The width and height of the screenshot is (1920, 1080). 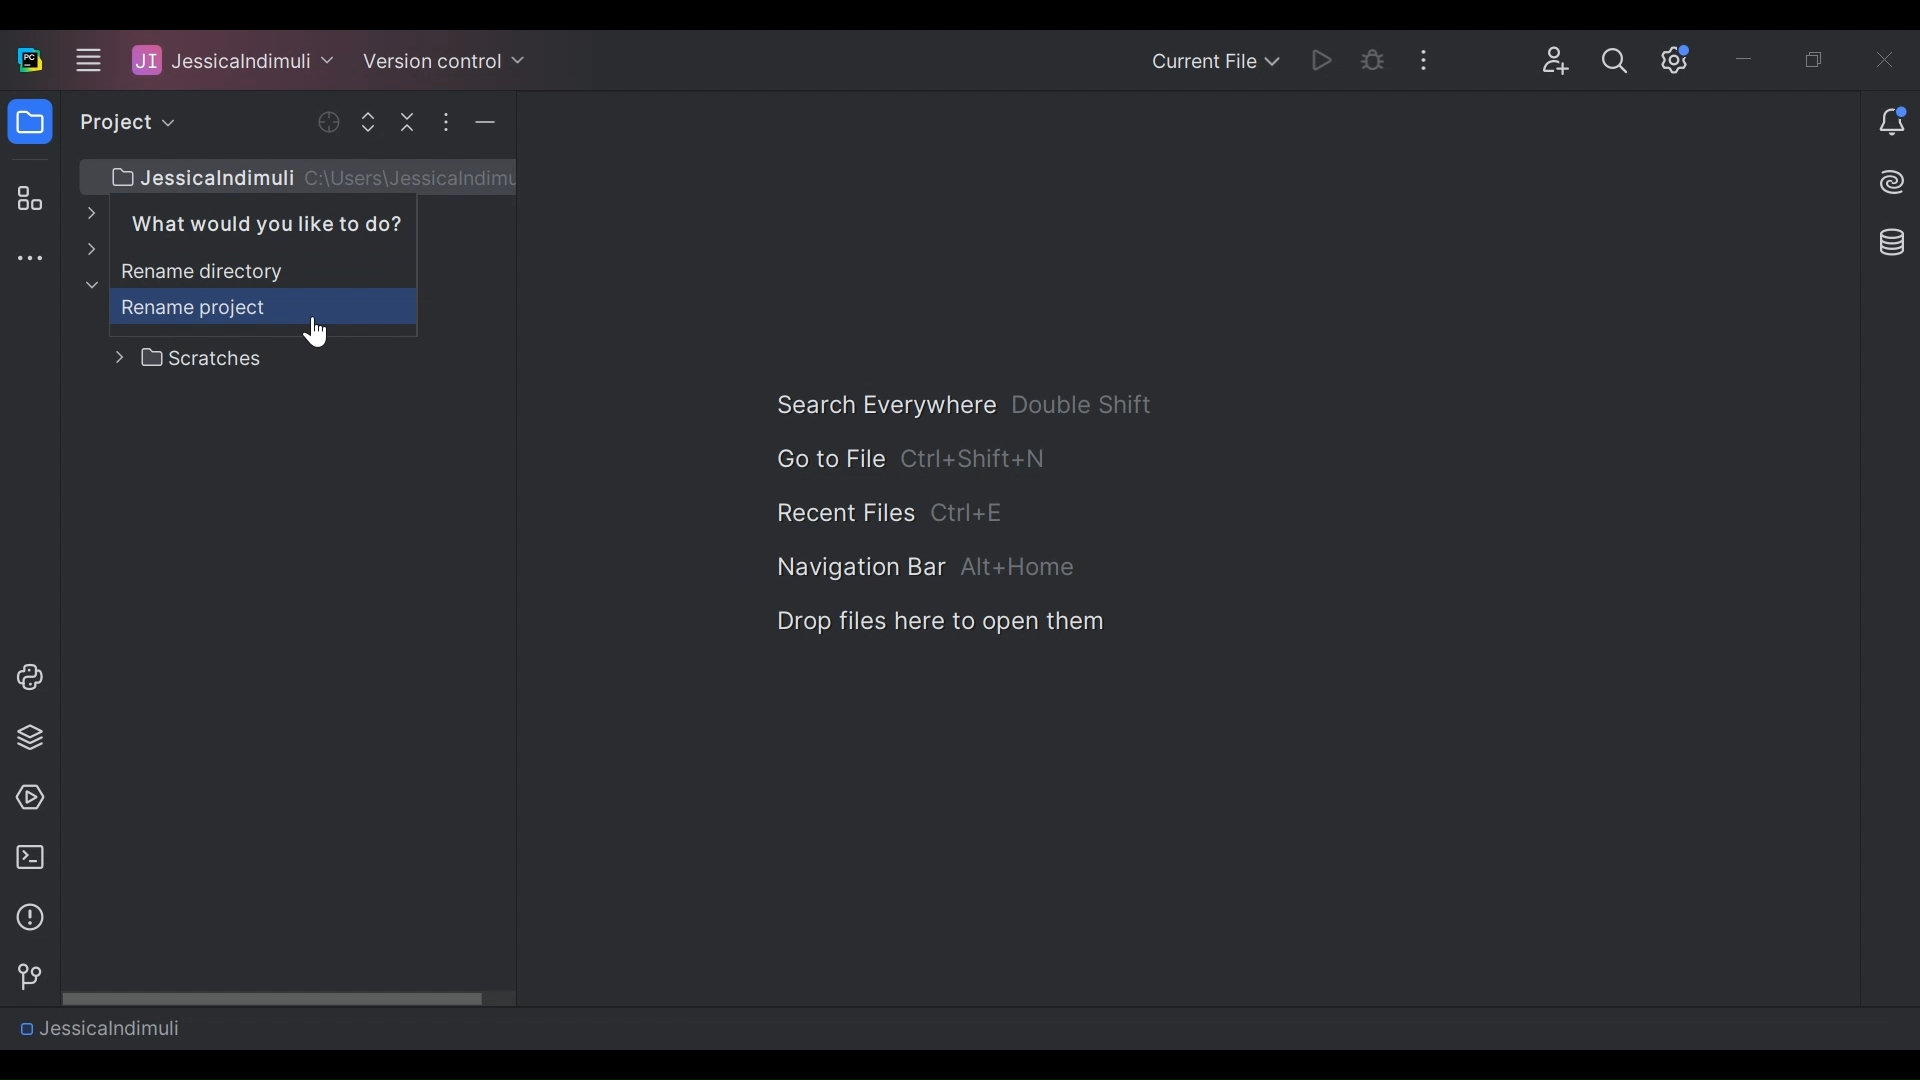 What do you see at coordinates (24, 858) in the screenshot?
I see `terminal` at bounding box center [24, 858].